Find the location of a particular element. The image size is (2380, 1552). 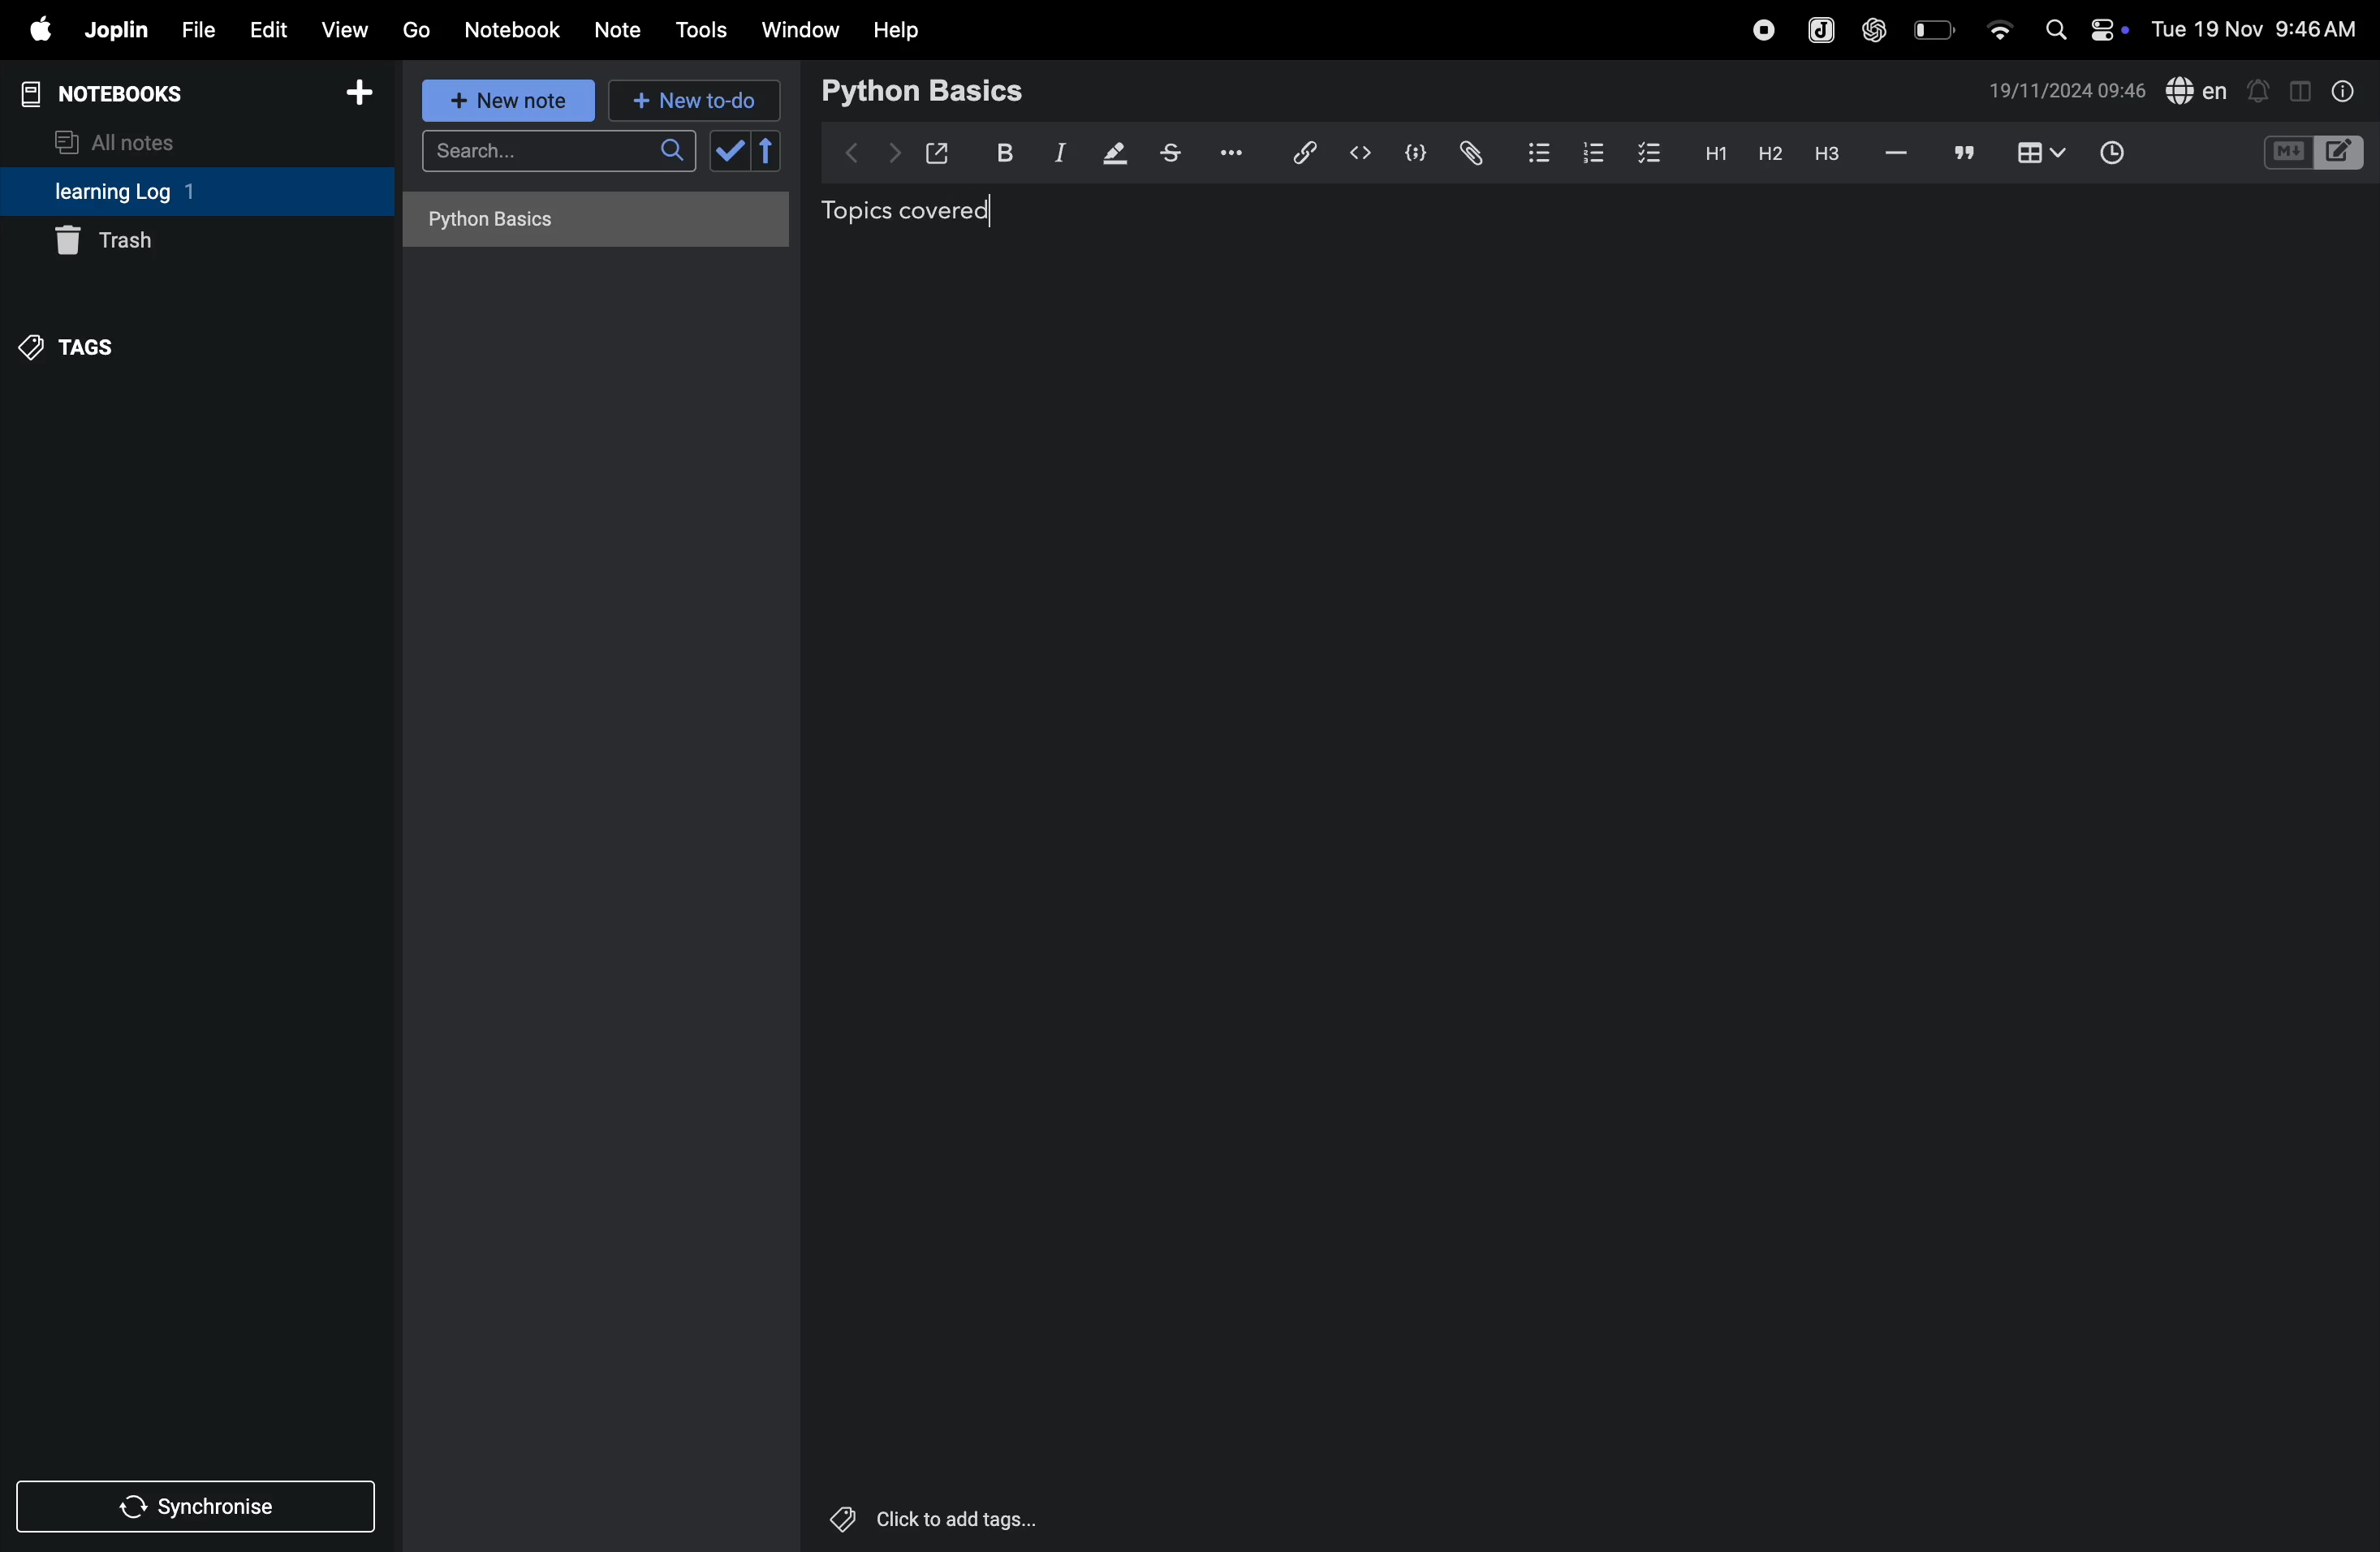

add time is located at coordinates (2135, 155).